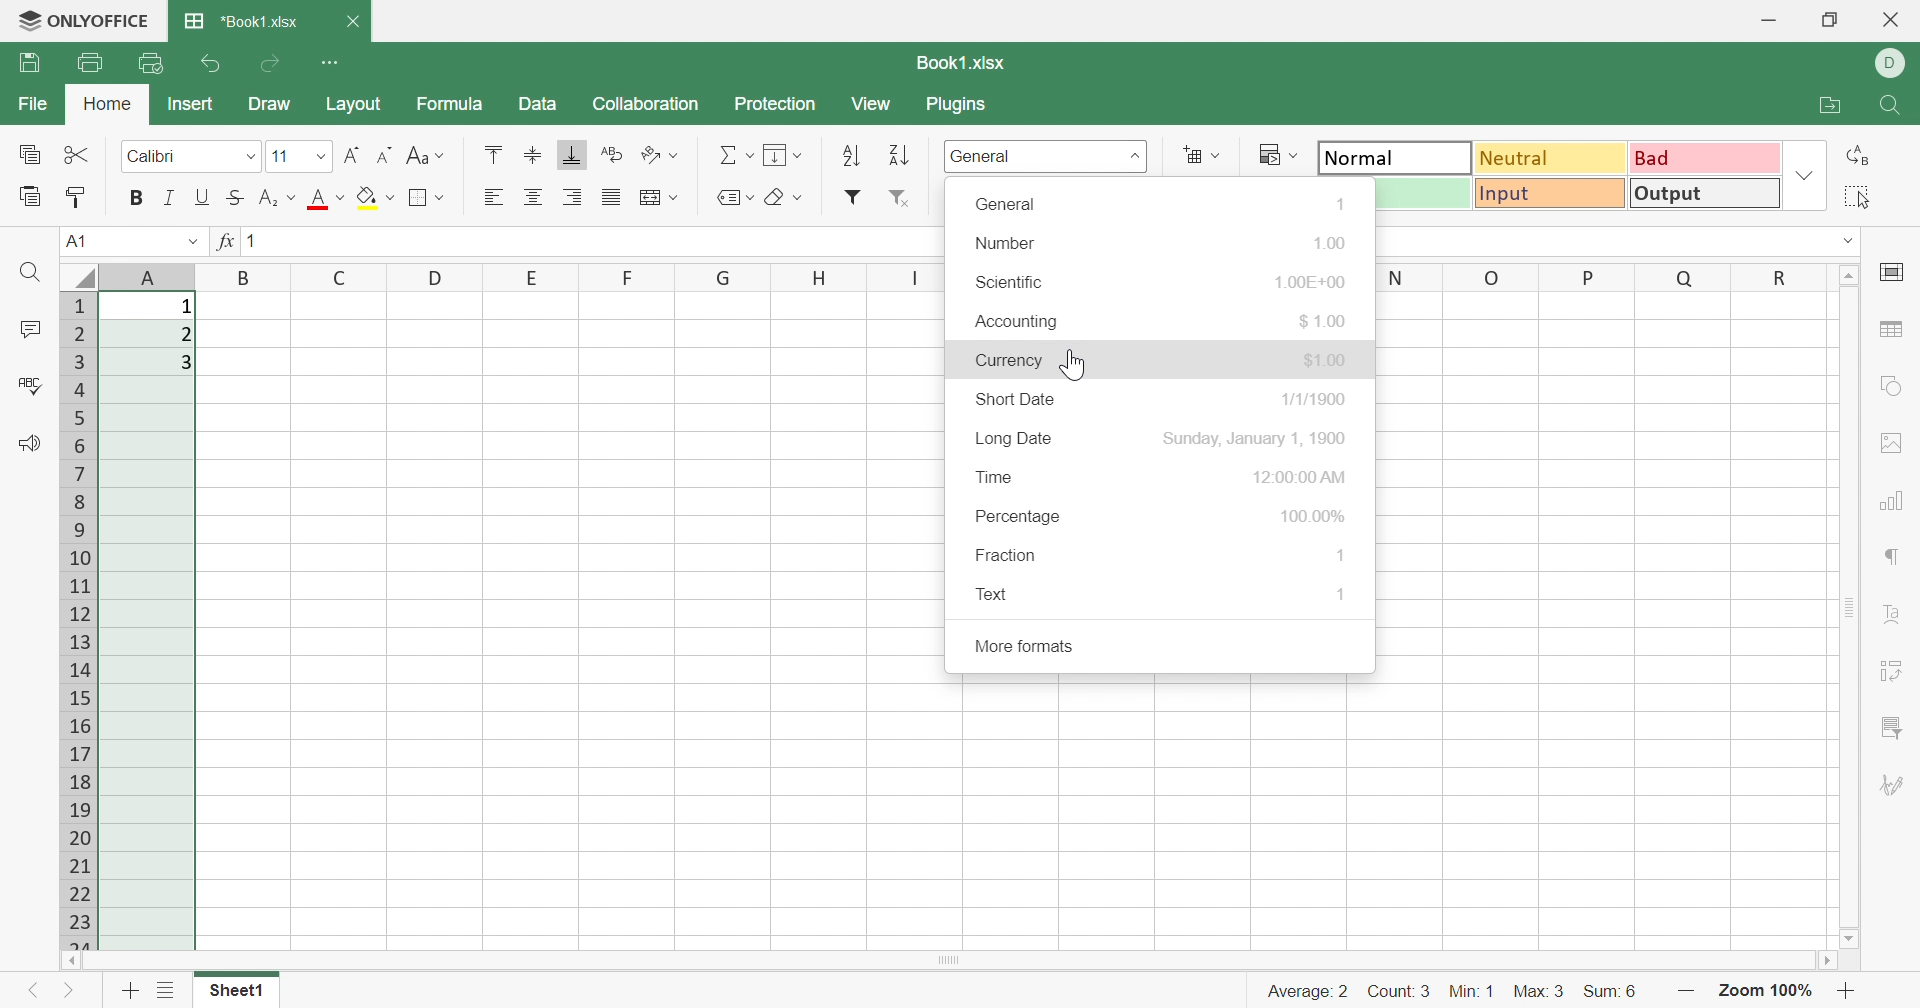 The width and height of the screenshot is (1920, 1008). What do you see at coordinates (129, 994) in the screenshot?
I see `Add sheet` at bounding box center [129, 994].